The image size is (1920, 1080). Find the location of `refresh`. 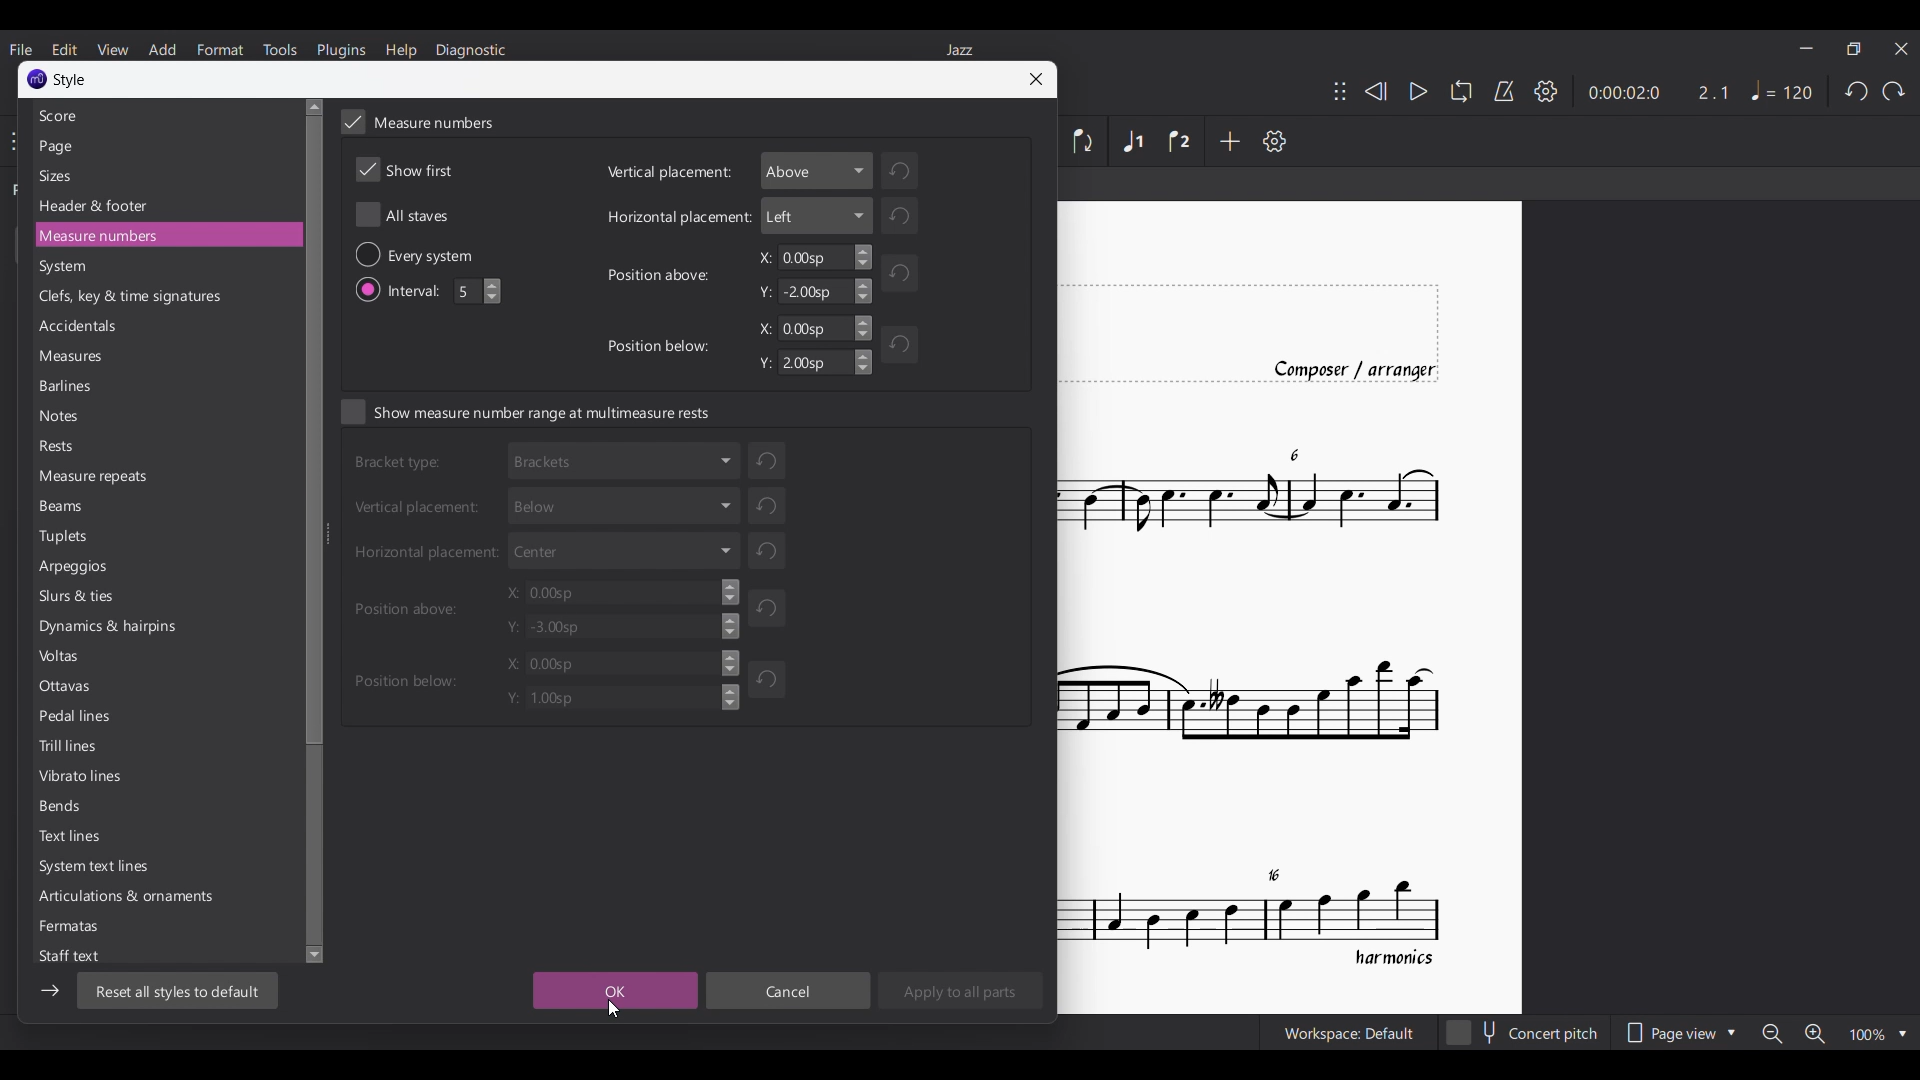

refresh is located at coordinates (767, 504).